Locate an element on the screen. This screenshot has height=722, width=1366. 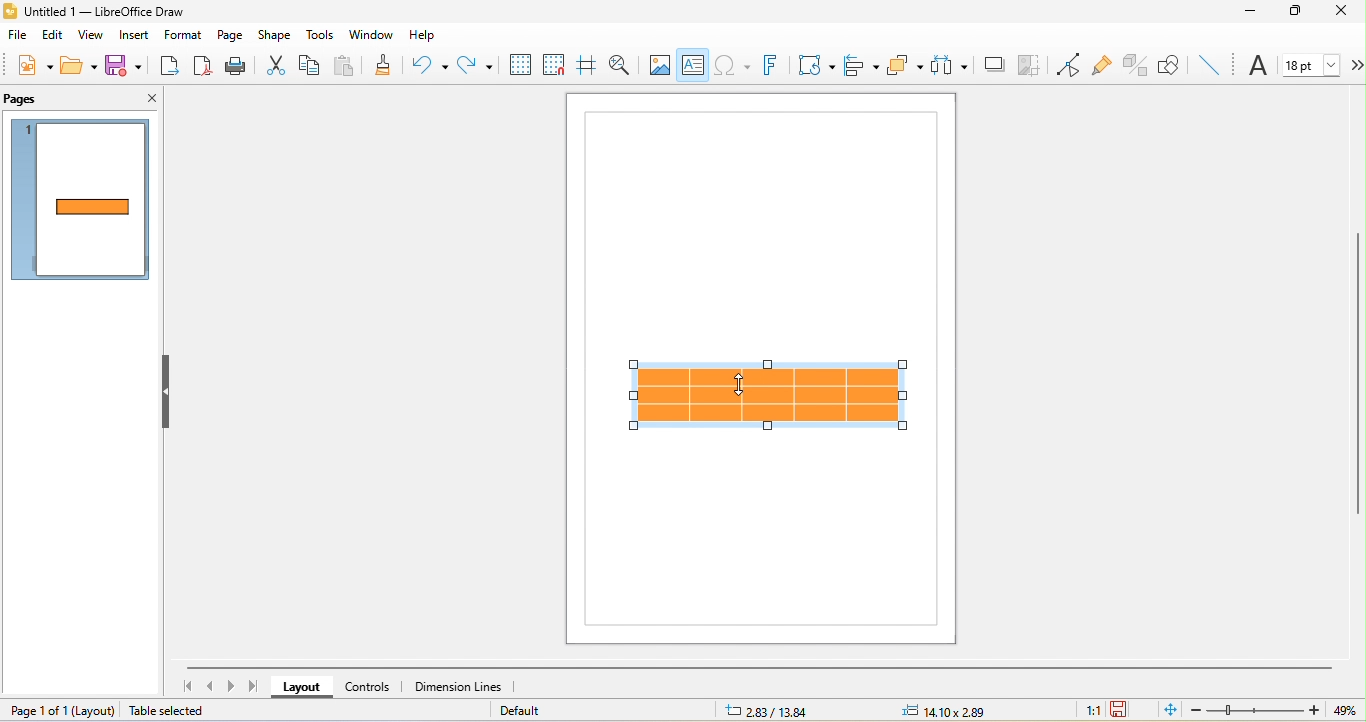
vertical scroll bar is located at coordinates (1357, 373).